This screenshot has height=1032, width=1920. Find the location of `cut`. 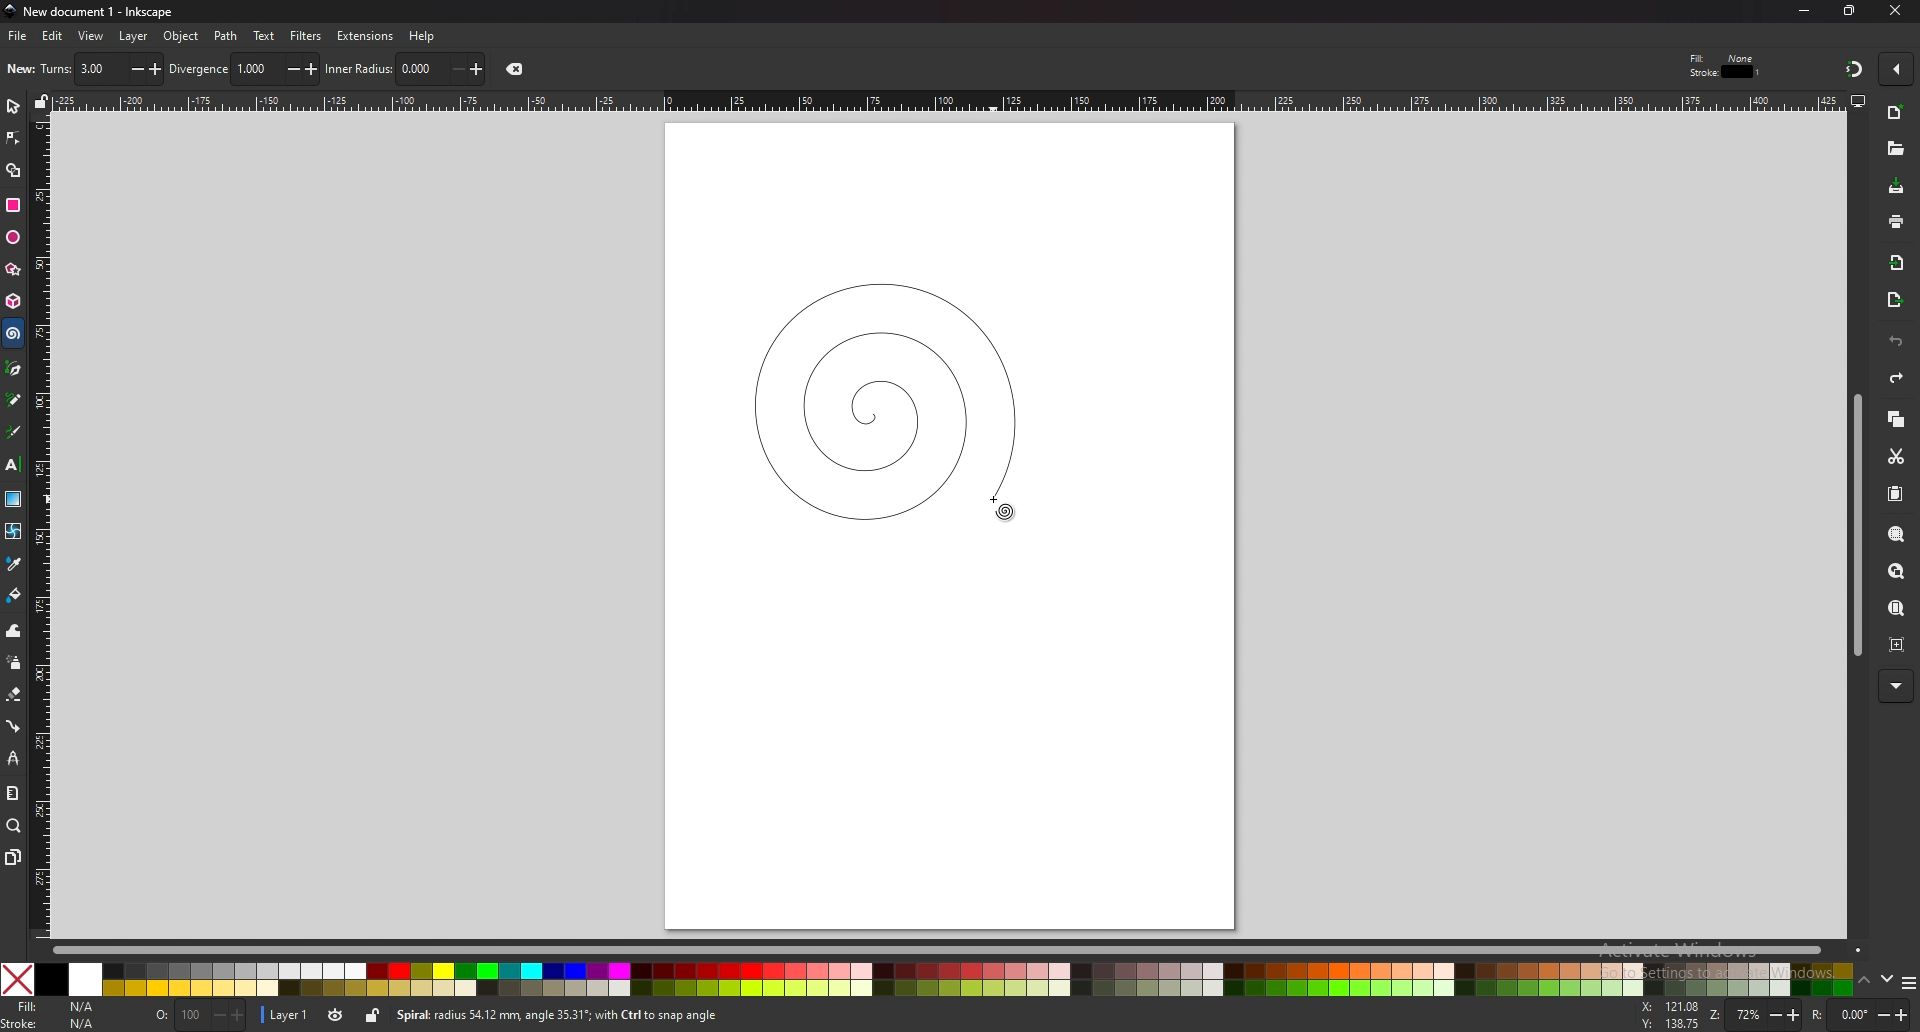

cut is located at coordinates (1897, 457).